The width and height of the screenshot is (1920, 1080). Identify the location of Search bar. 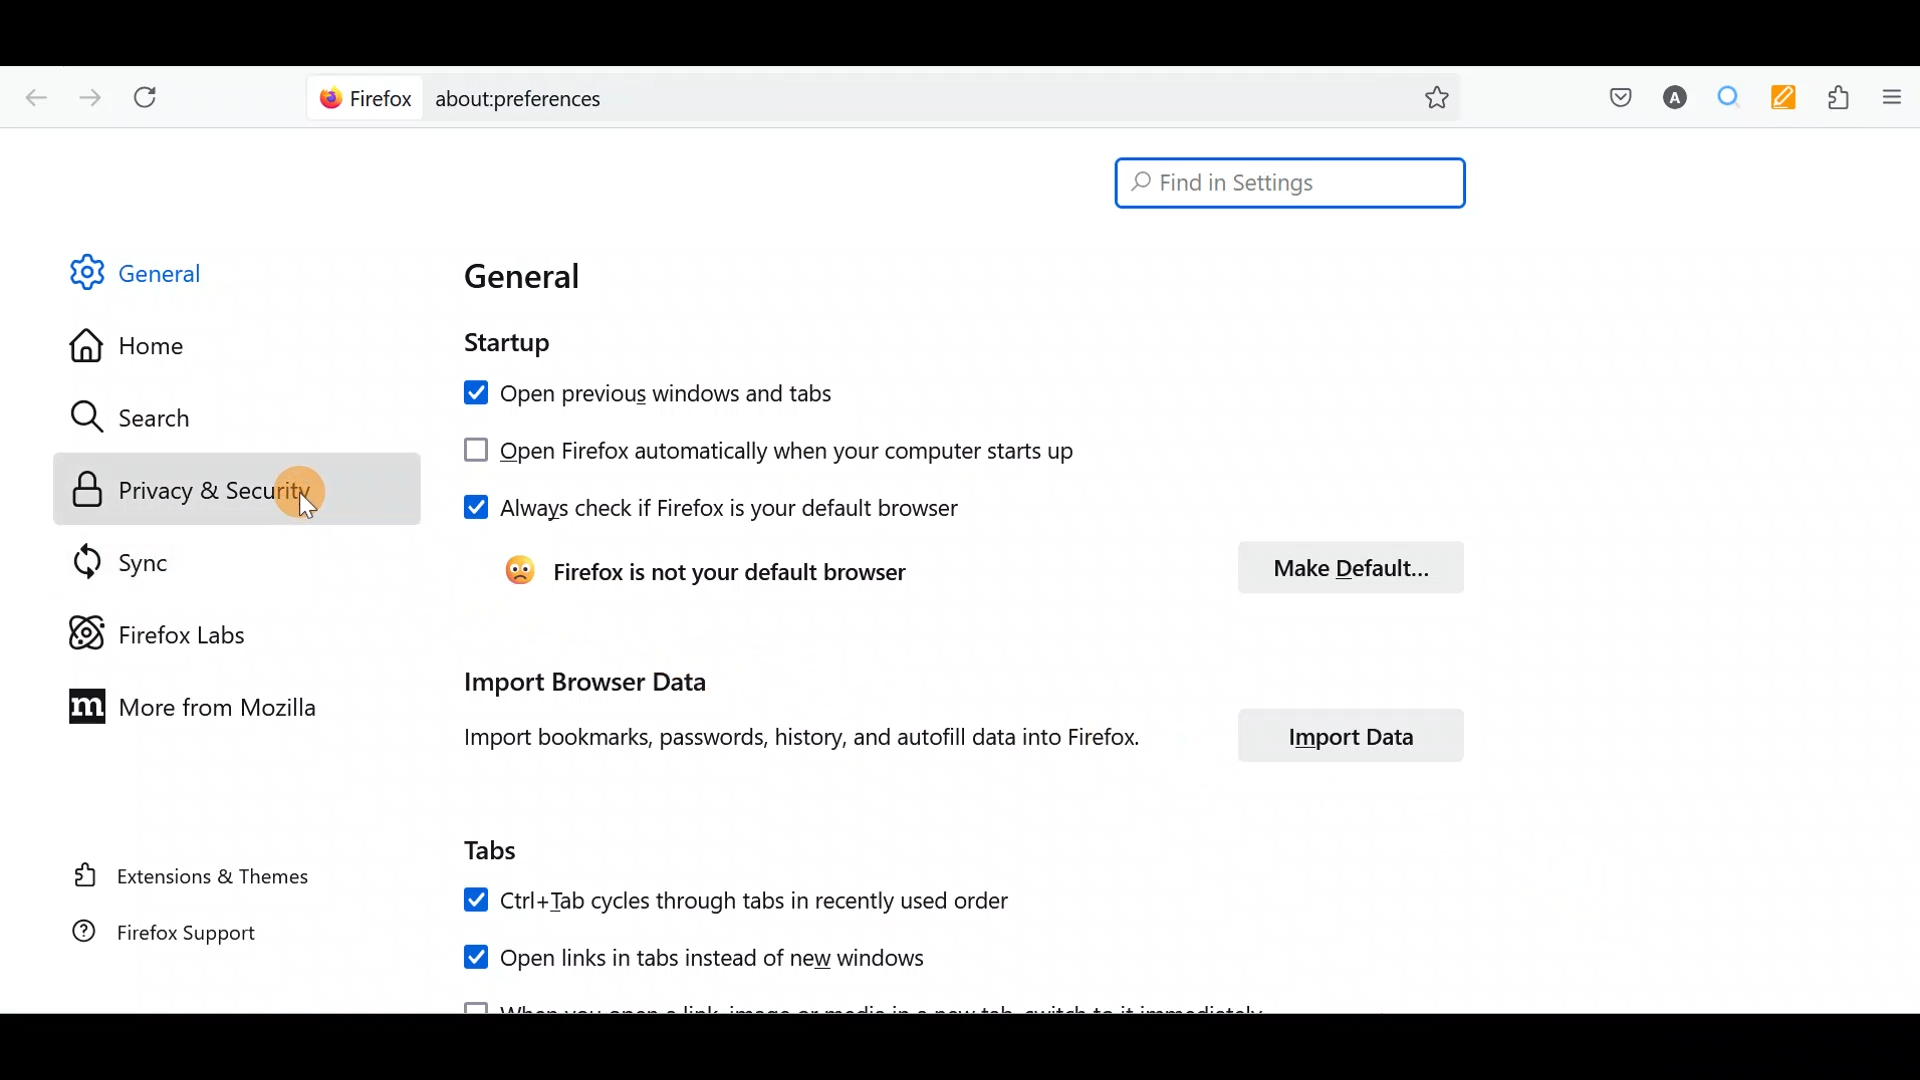
(1281, 184).